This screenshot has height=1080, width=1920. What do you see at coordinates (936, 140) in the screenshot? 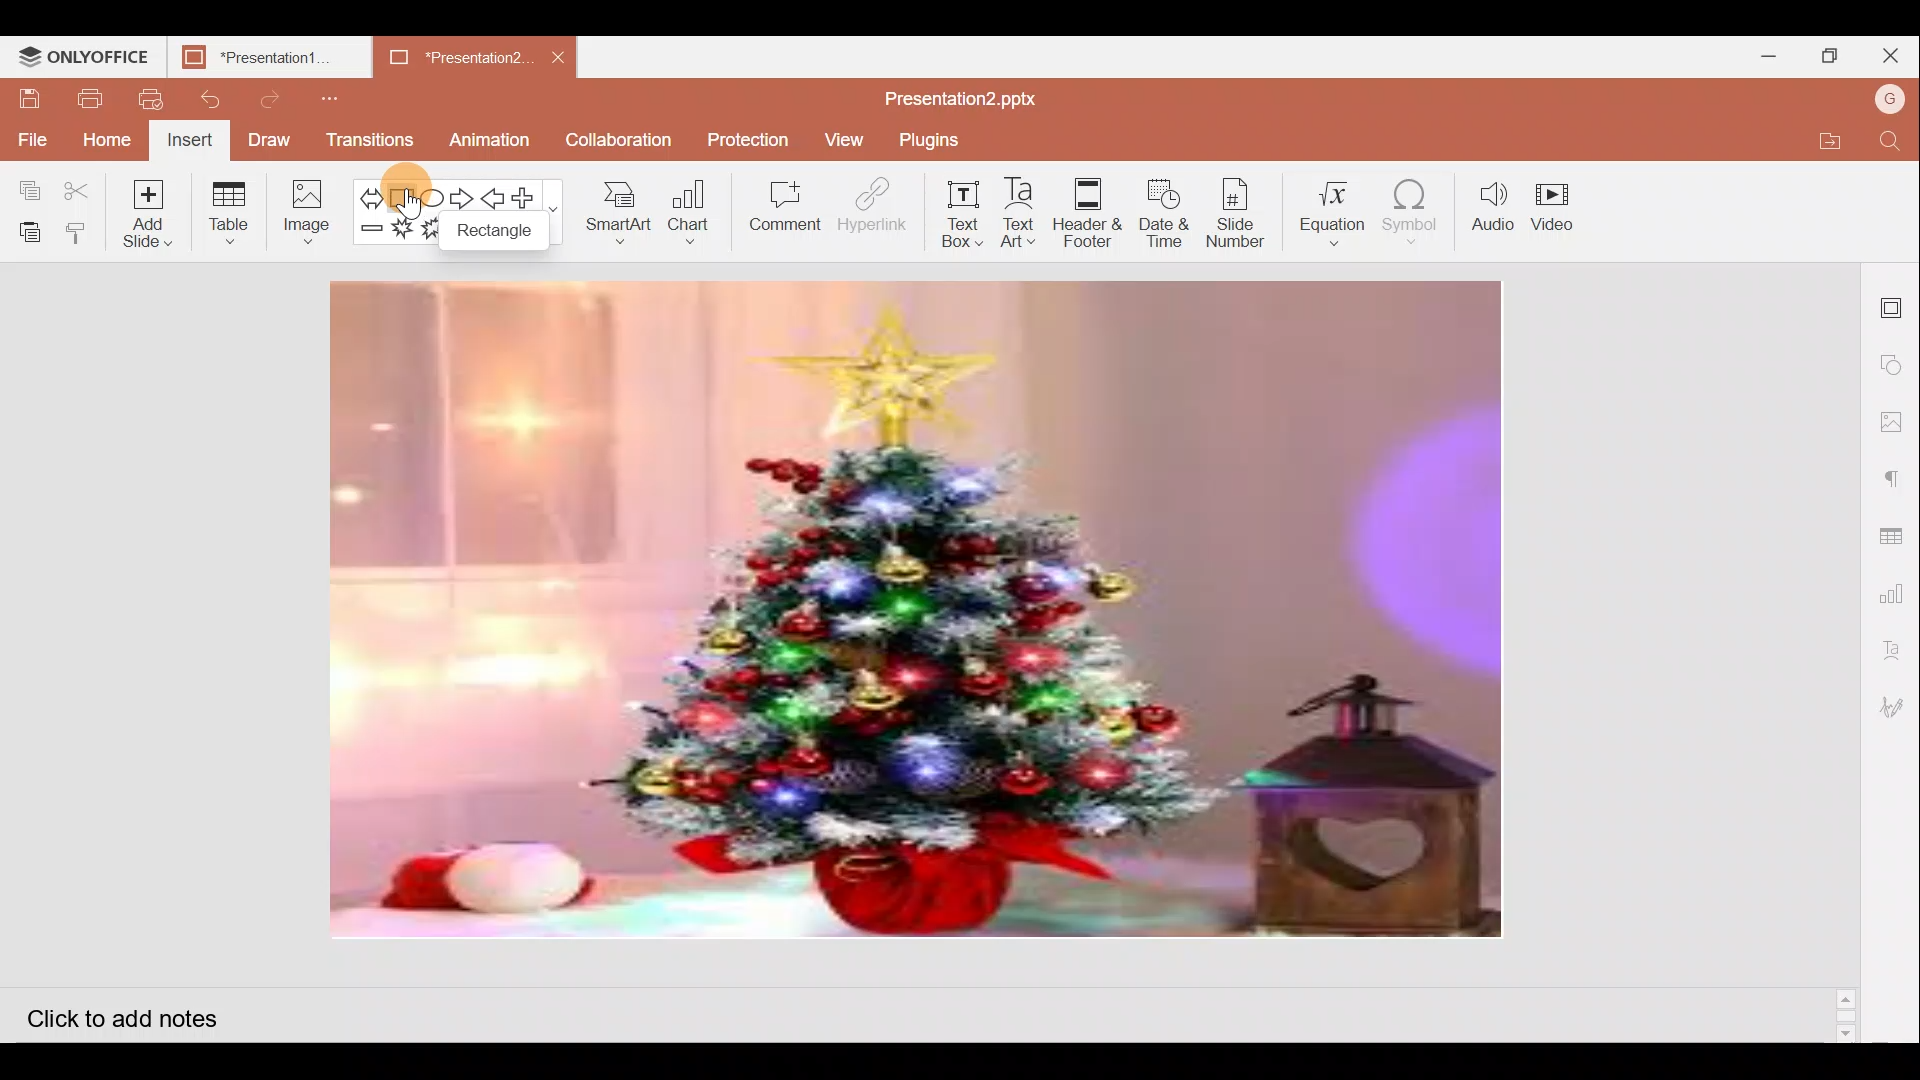
I see `Plugins` at bounding box center [936, 140].